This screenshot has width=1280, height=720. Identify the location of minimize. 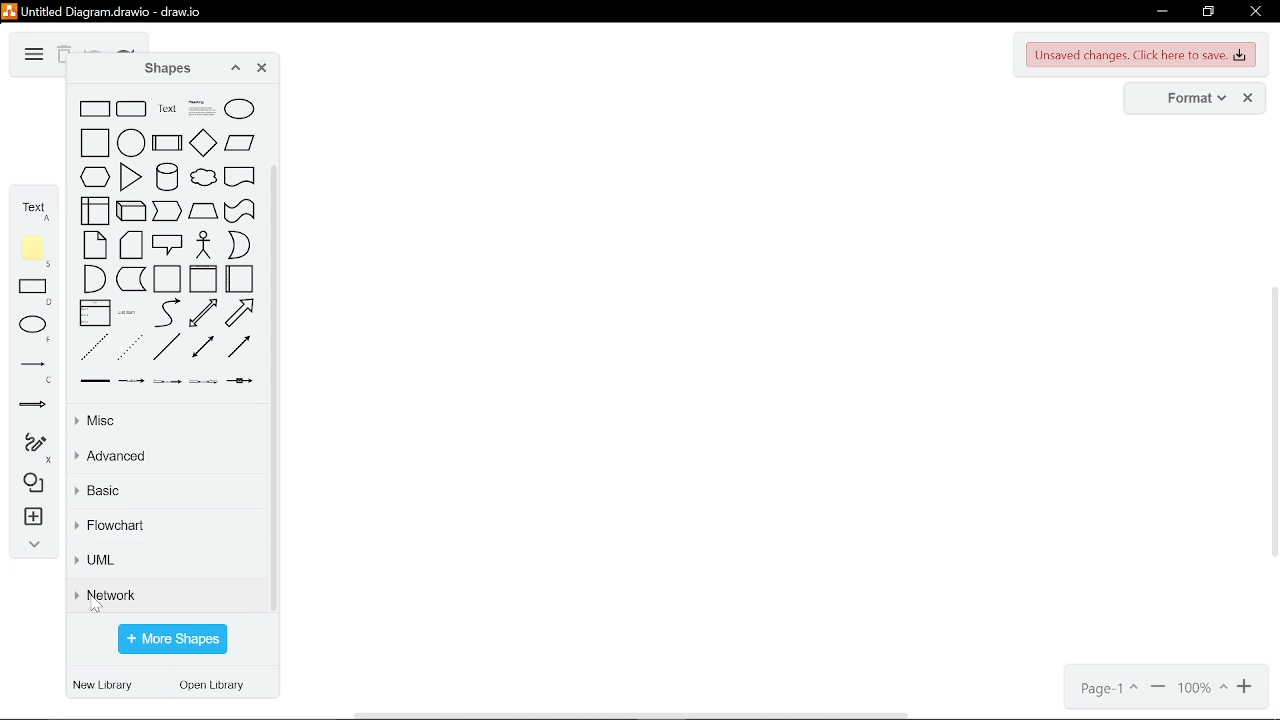
(1160, 12).